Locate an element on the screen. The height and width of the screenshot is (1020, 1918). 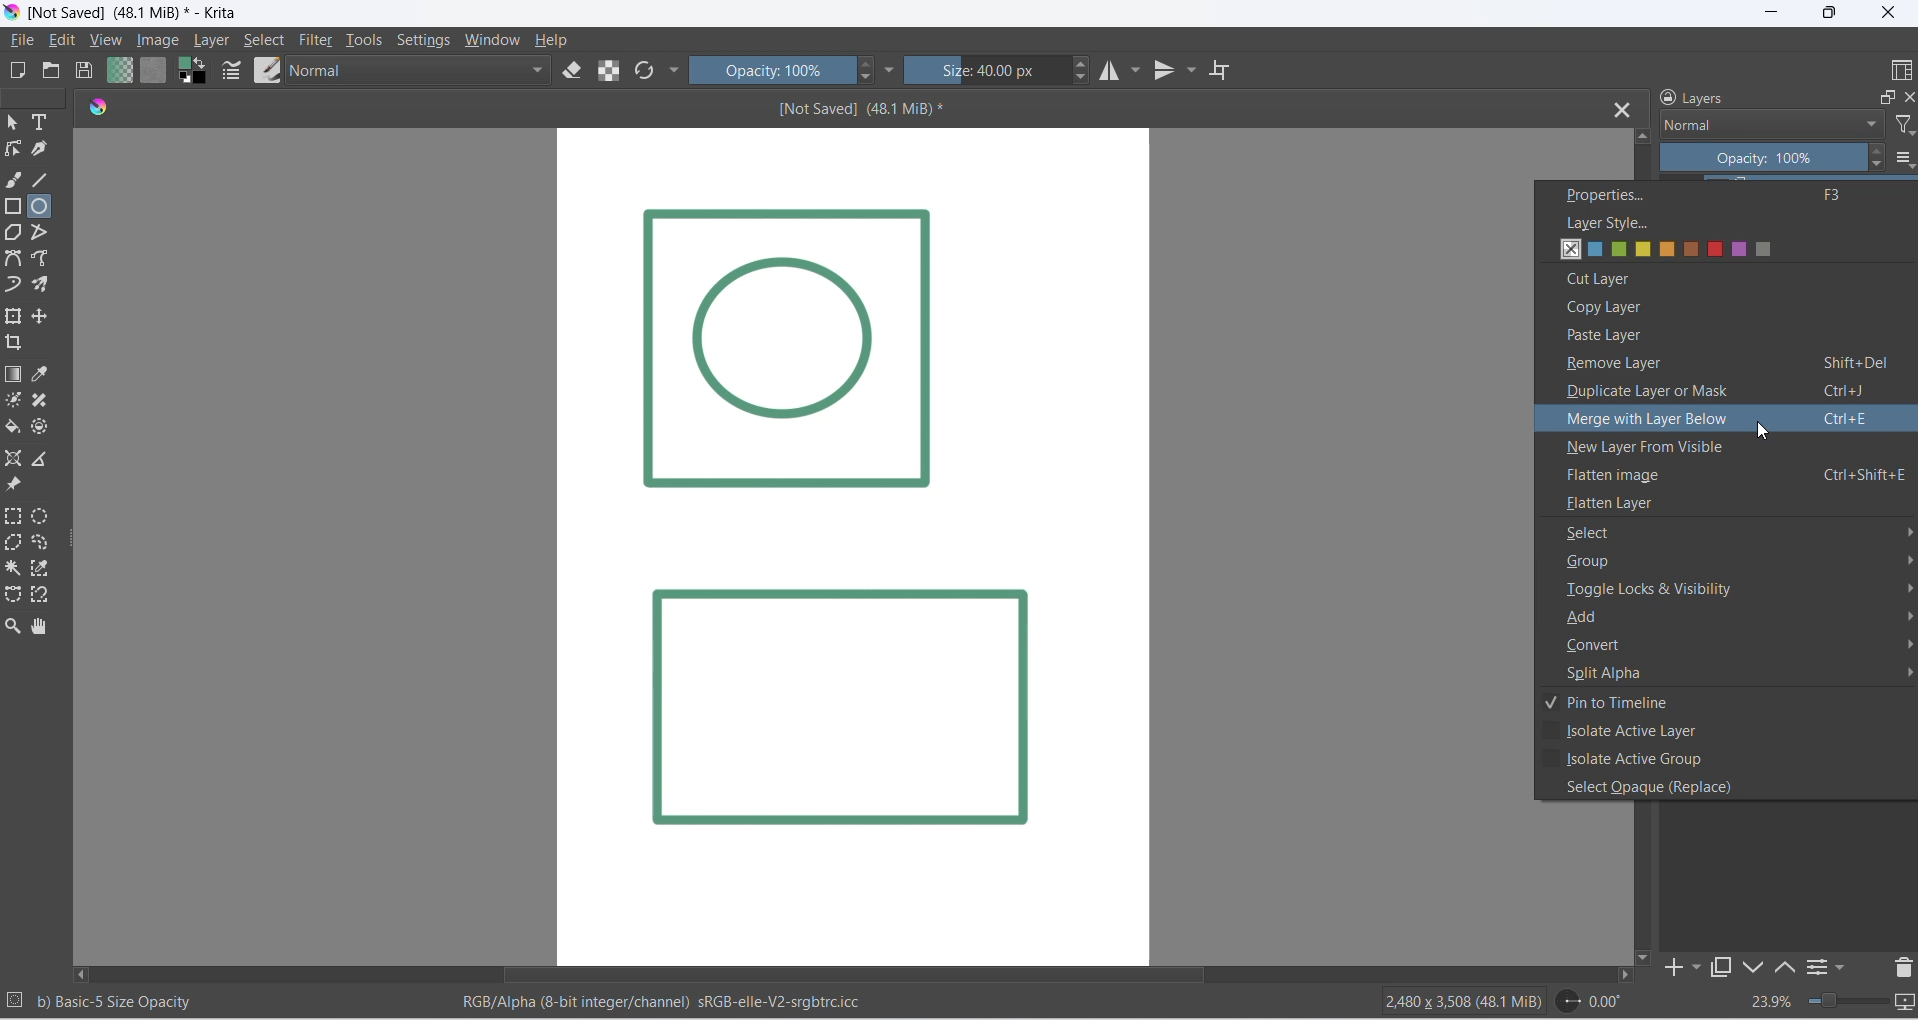
reference image tool is located at coordinates (17, 487).